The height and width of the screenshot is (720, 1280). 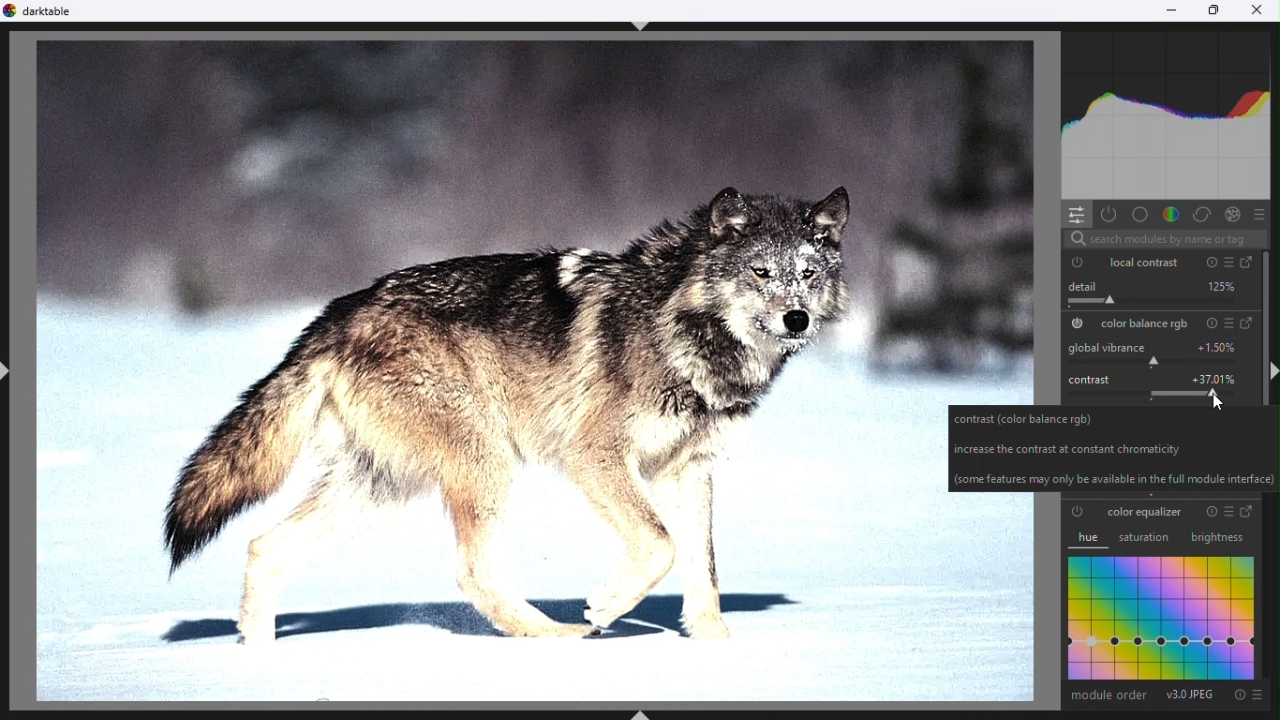 What do you see at coordinates (1108, 213) in the screenshot?
I see `show only active modules` at bounding box center [1108, 213].